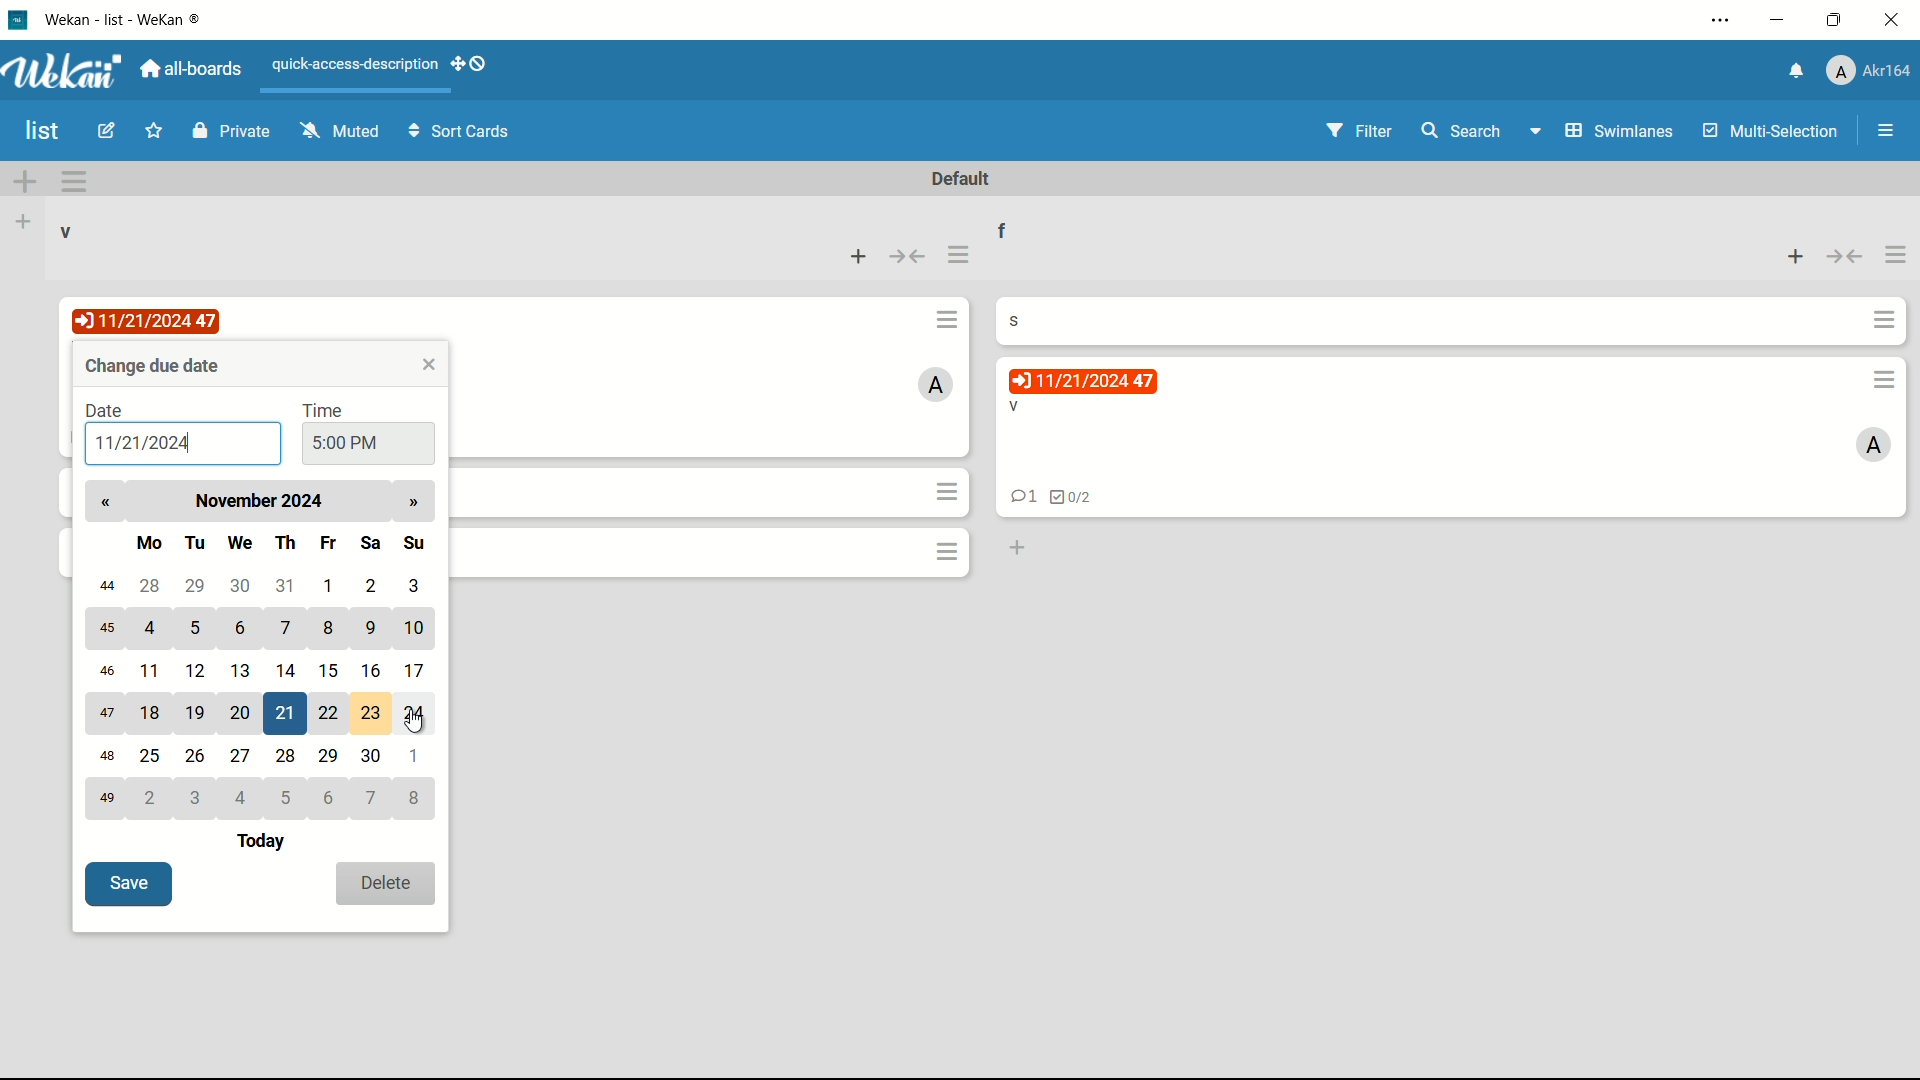  I want to click on time, so click(325, 409).